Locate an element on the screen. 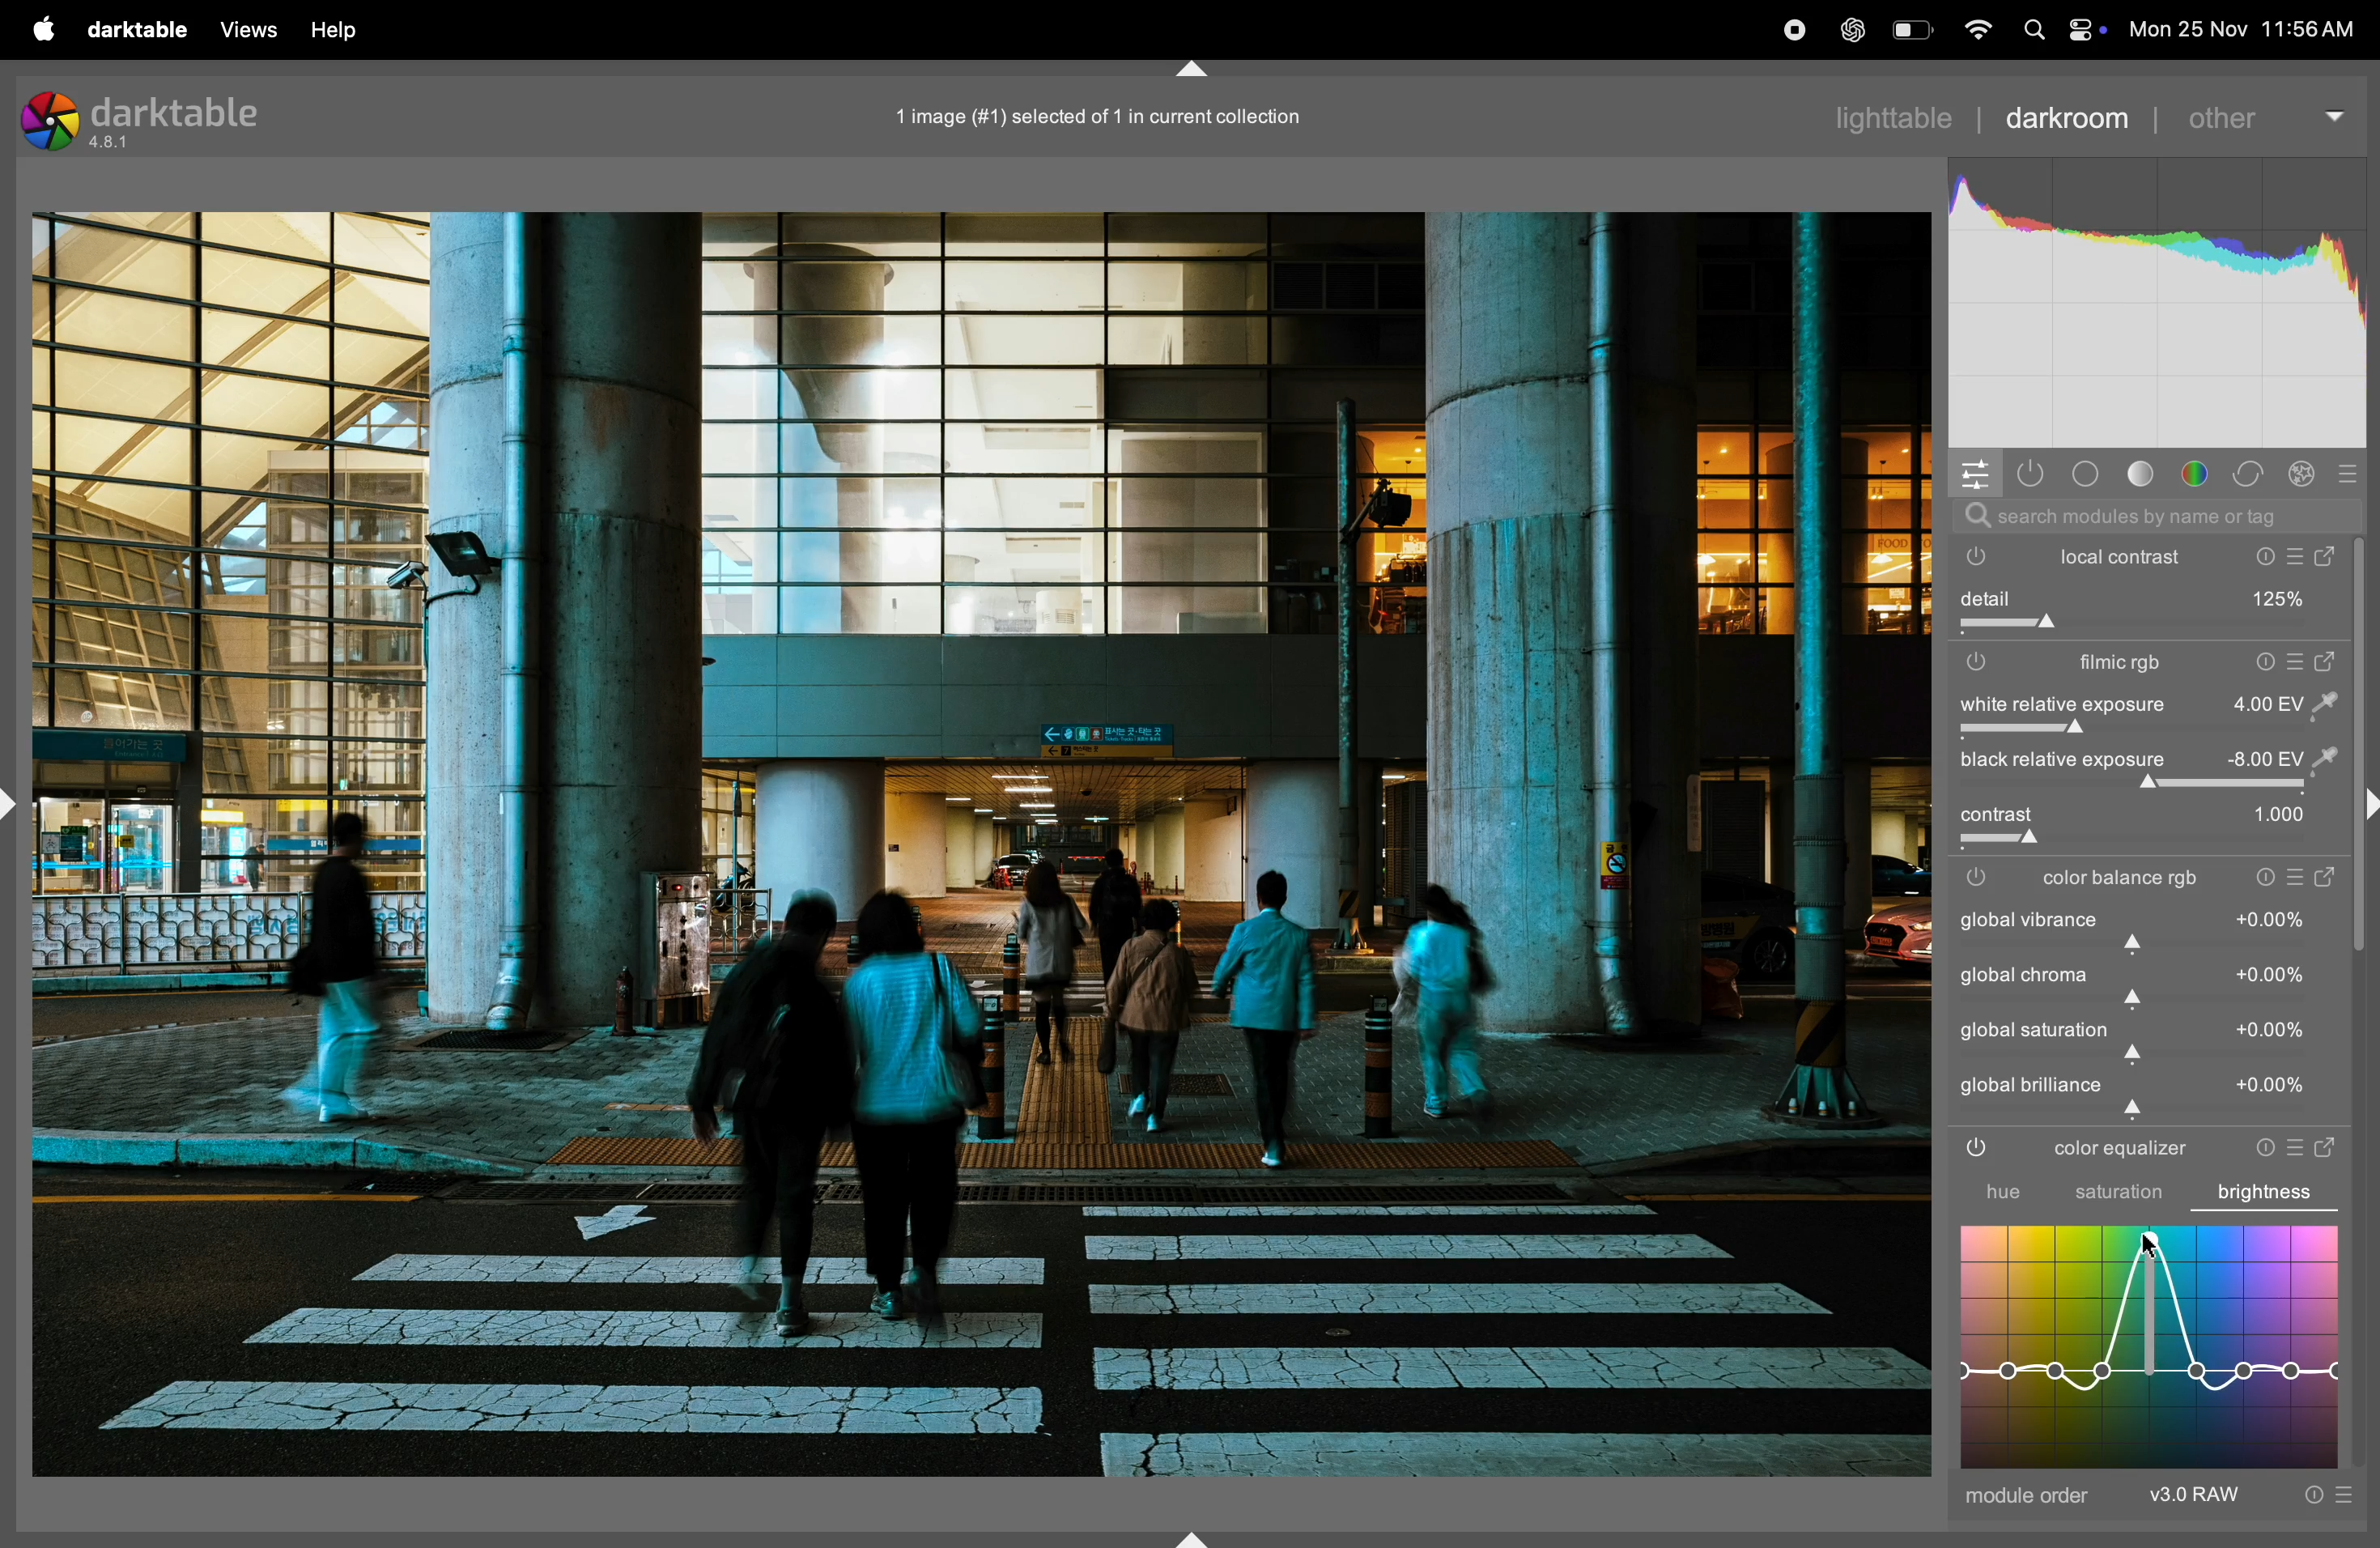 The width and height of the screenshot is (2380, 1548). color equalizer is on is located at coordinates (1978, 1151).